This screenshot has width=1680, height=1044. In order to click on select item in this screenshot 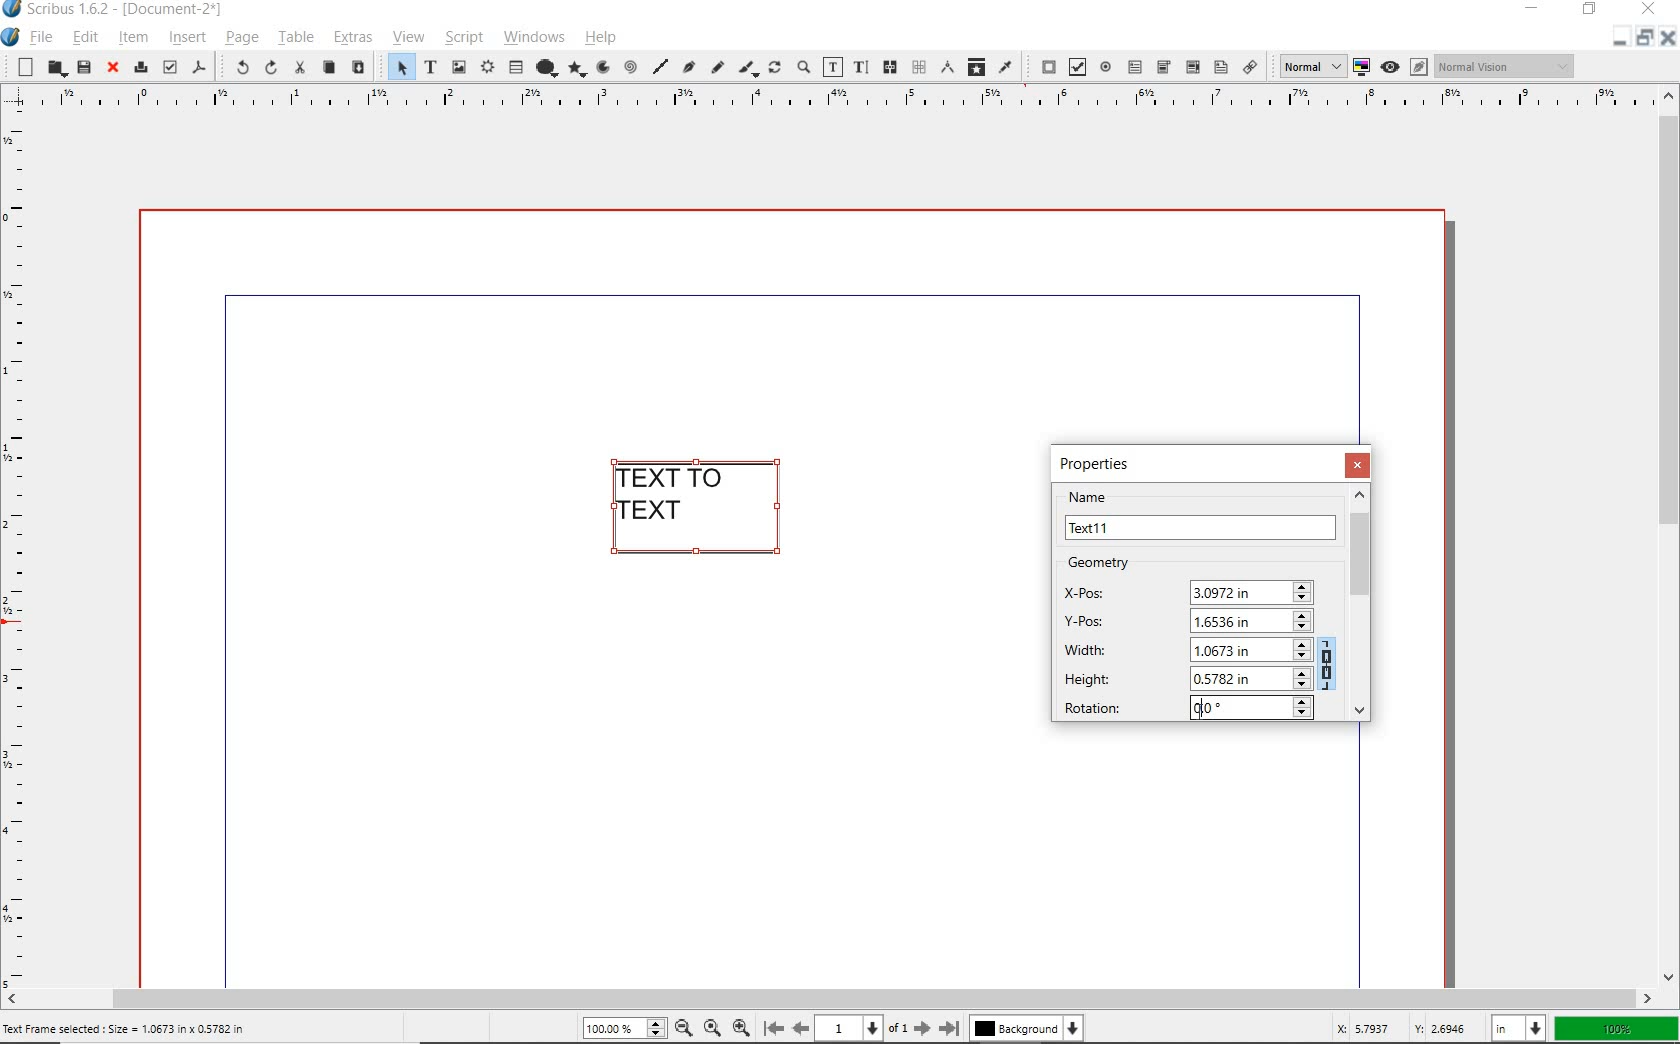, I will do `click(397, 66)`.